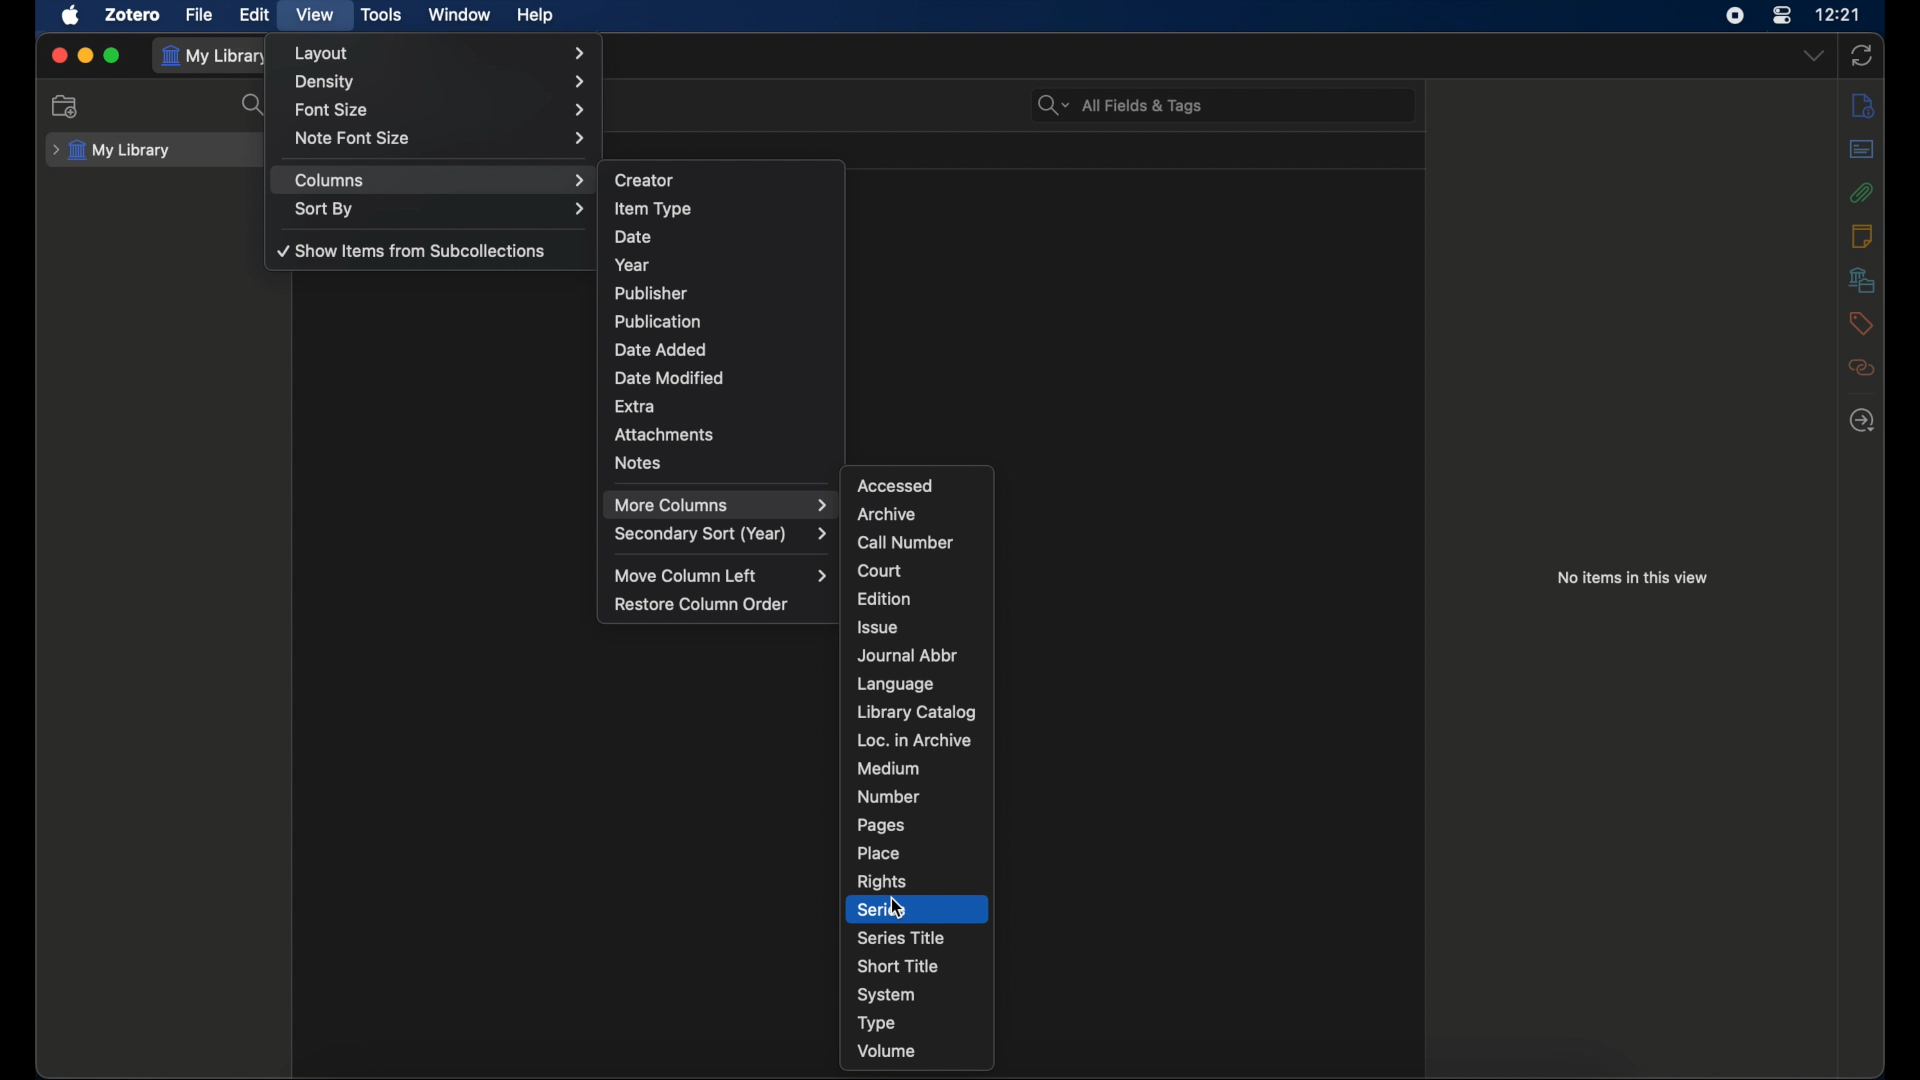 The image size is (1920, 1080). What do you see at coordinates (634, 236) in the screenshot?
I see `date` at bounding box center [634, 236].